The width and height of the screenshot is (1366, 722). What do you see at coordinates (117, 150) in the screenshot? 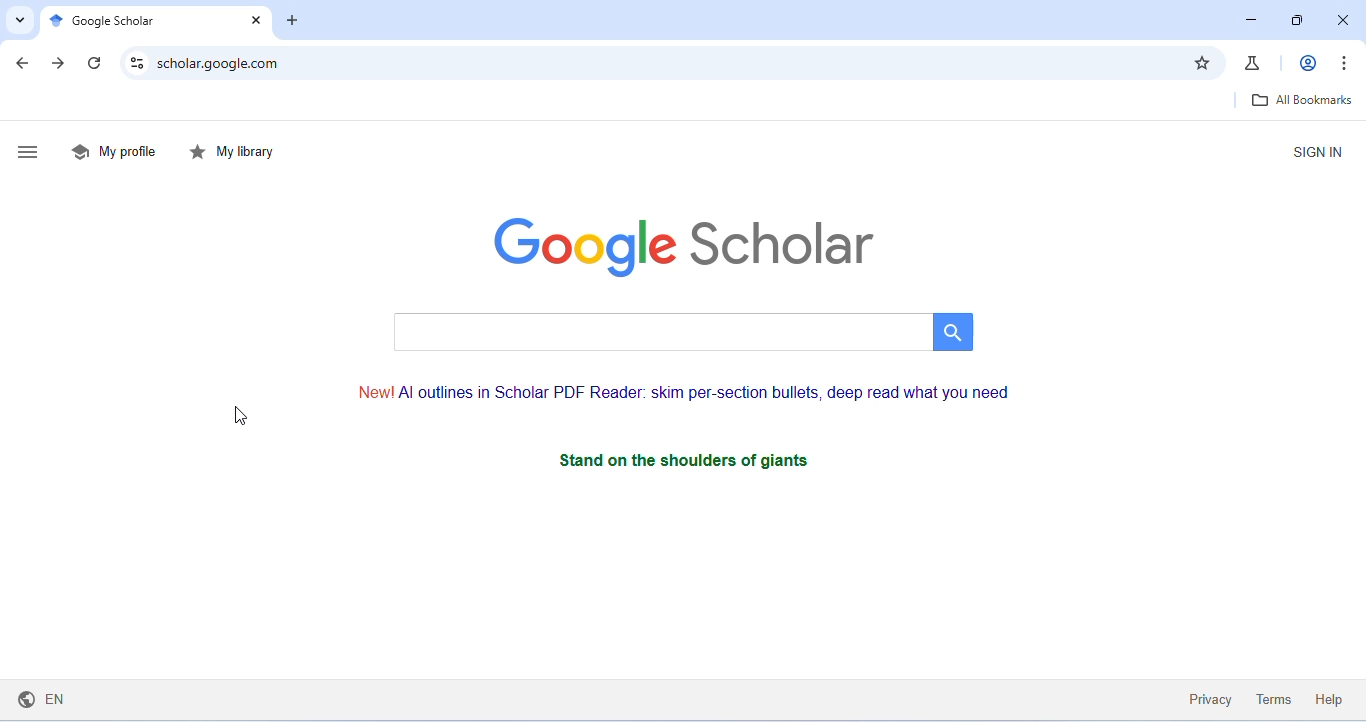
I see `my profile` at bounding box center [117, 150].